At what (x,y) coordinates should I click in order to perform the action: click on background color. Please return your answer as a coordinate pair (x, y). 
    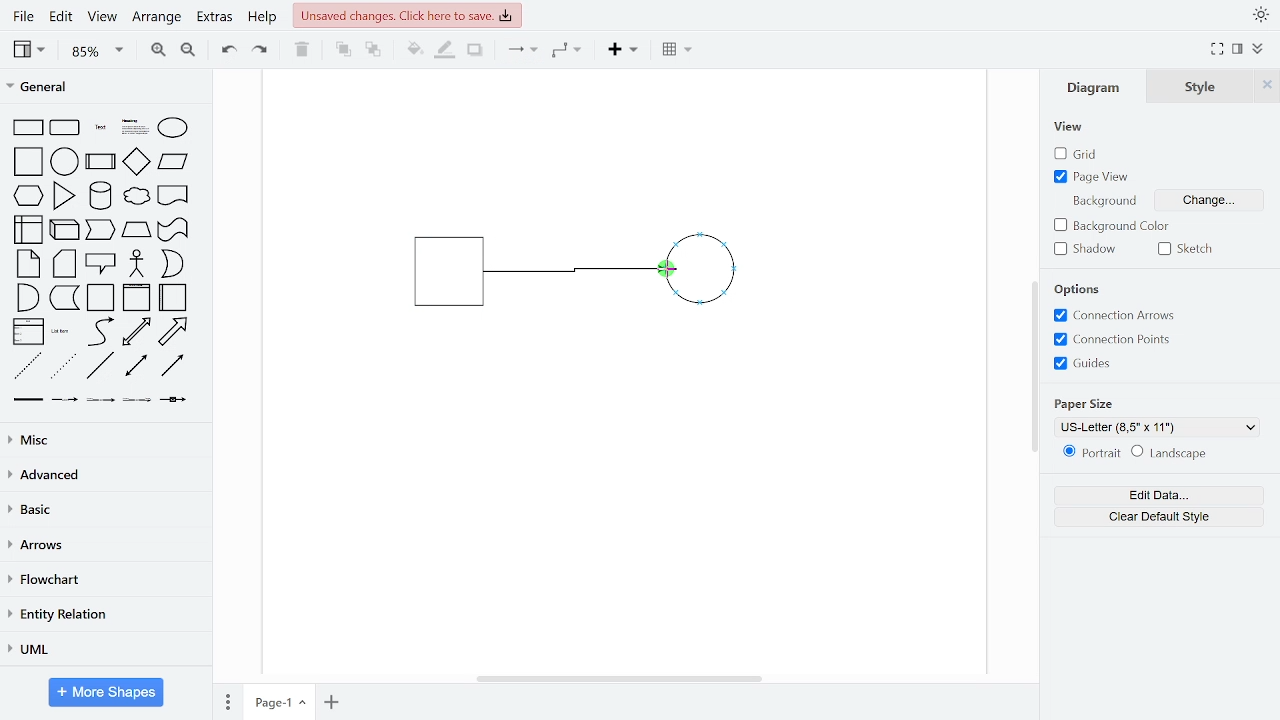
    Looking at the image, I should click on (1115, 227).